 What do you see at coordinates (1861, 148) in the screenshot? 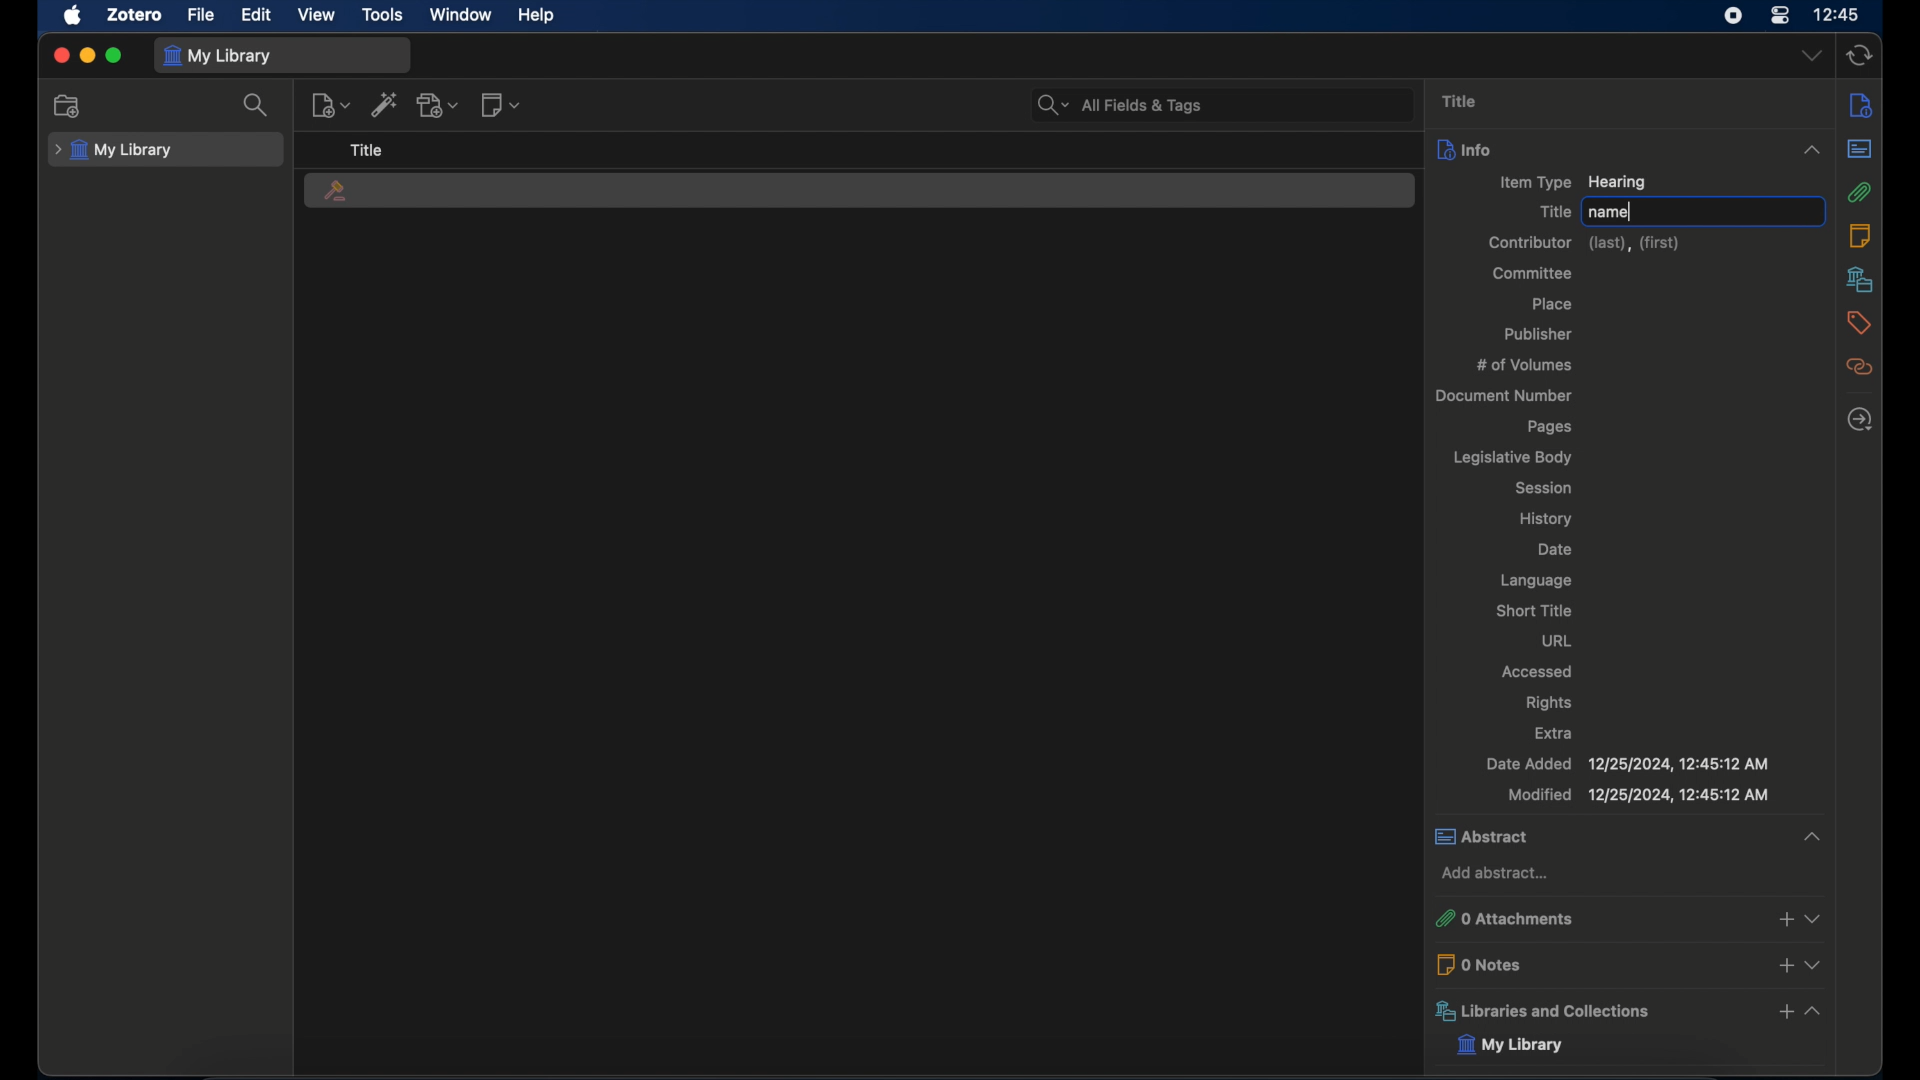
I see `abstract` at bounding box center [1861, 148].